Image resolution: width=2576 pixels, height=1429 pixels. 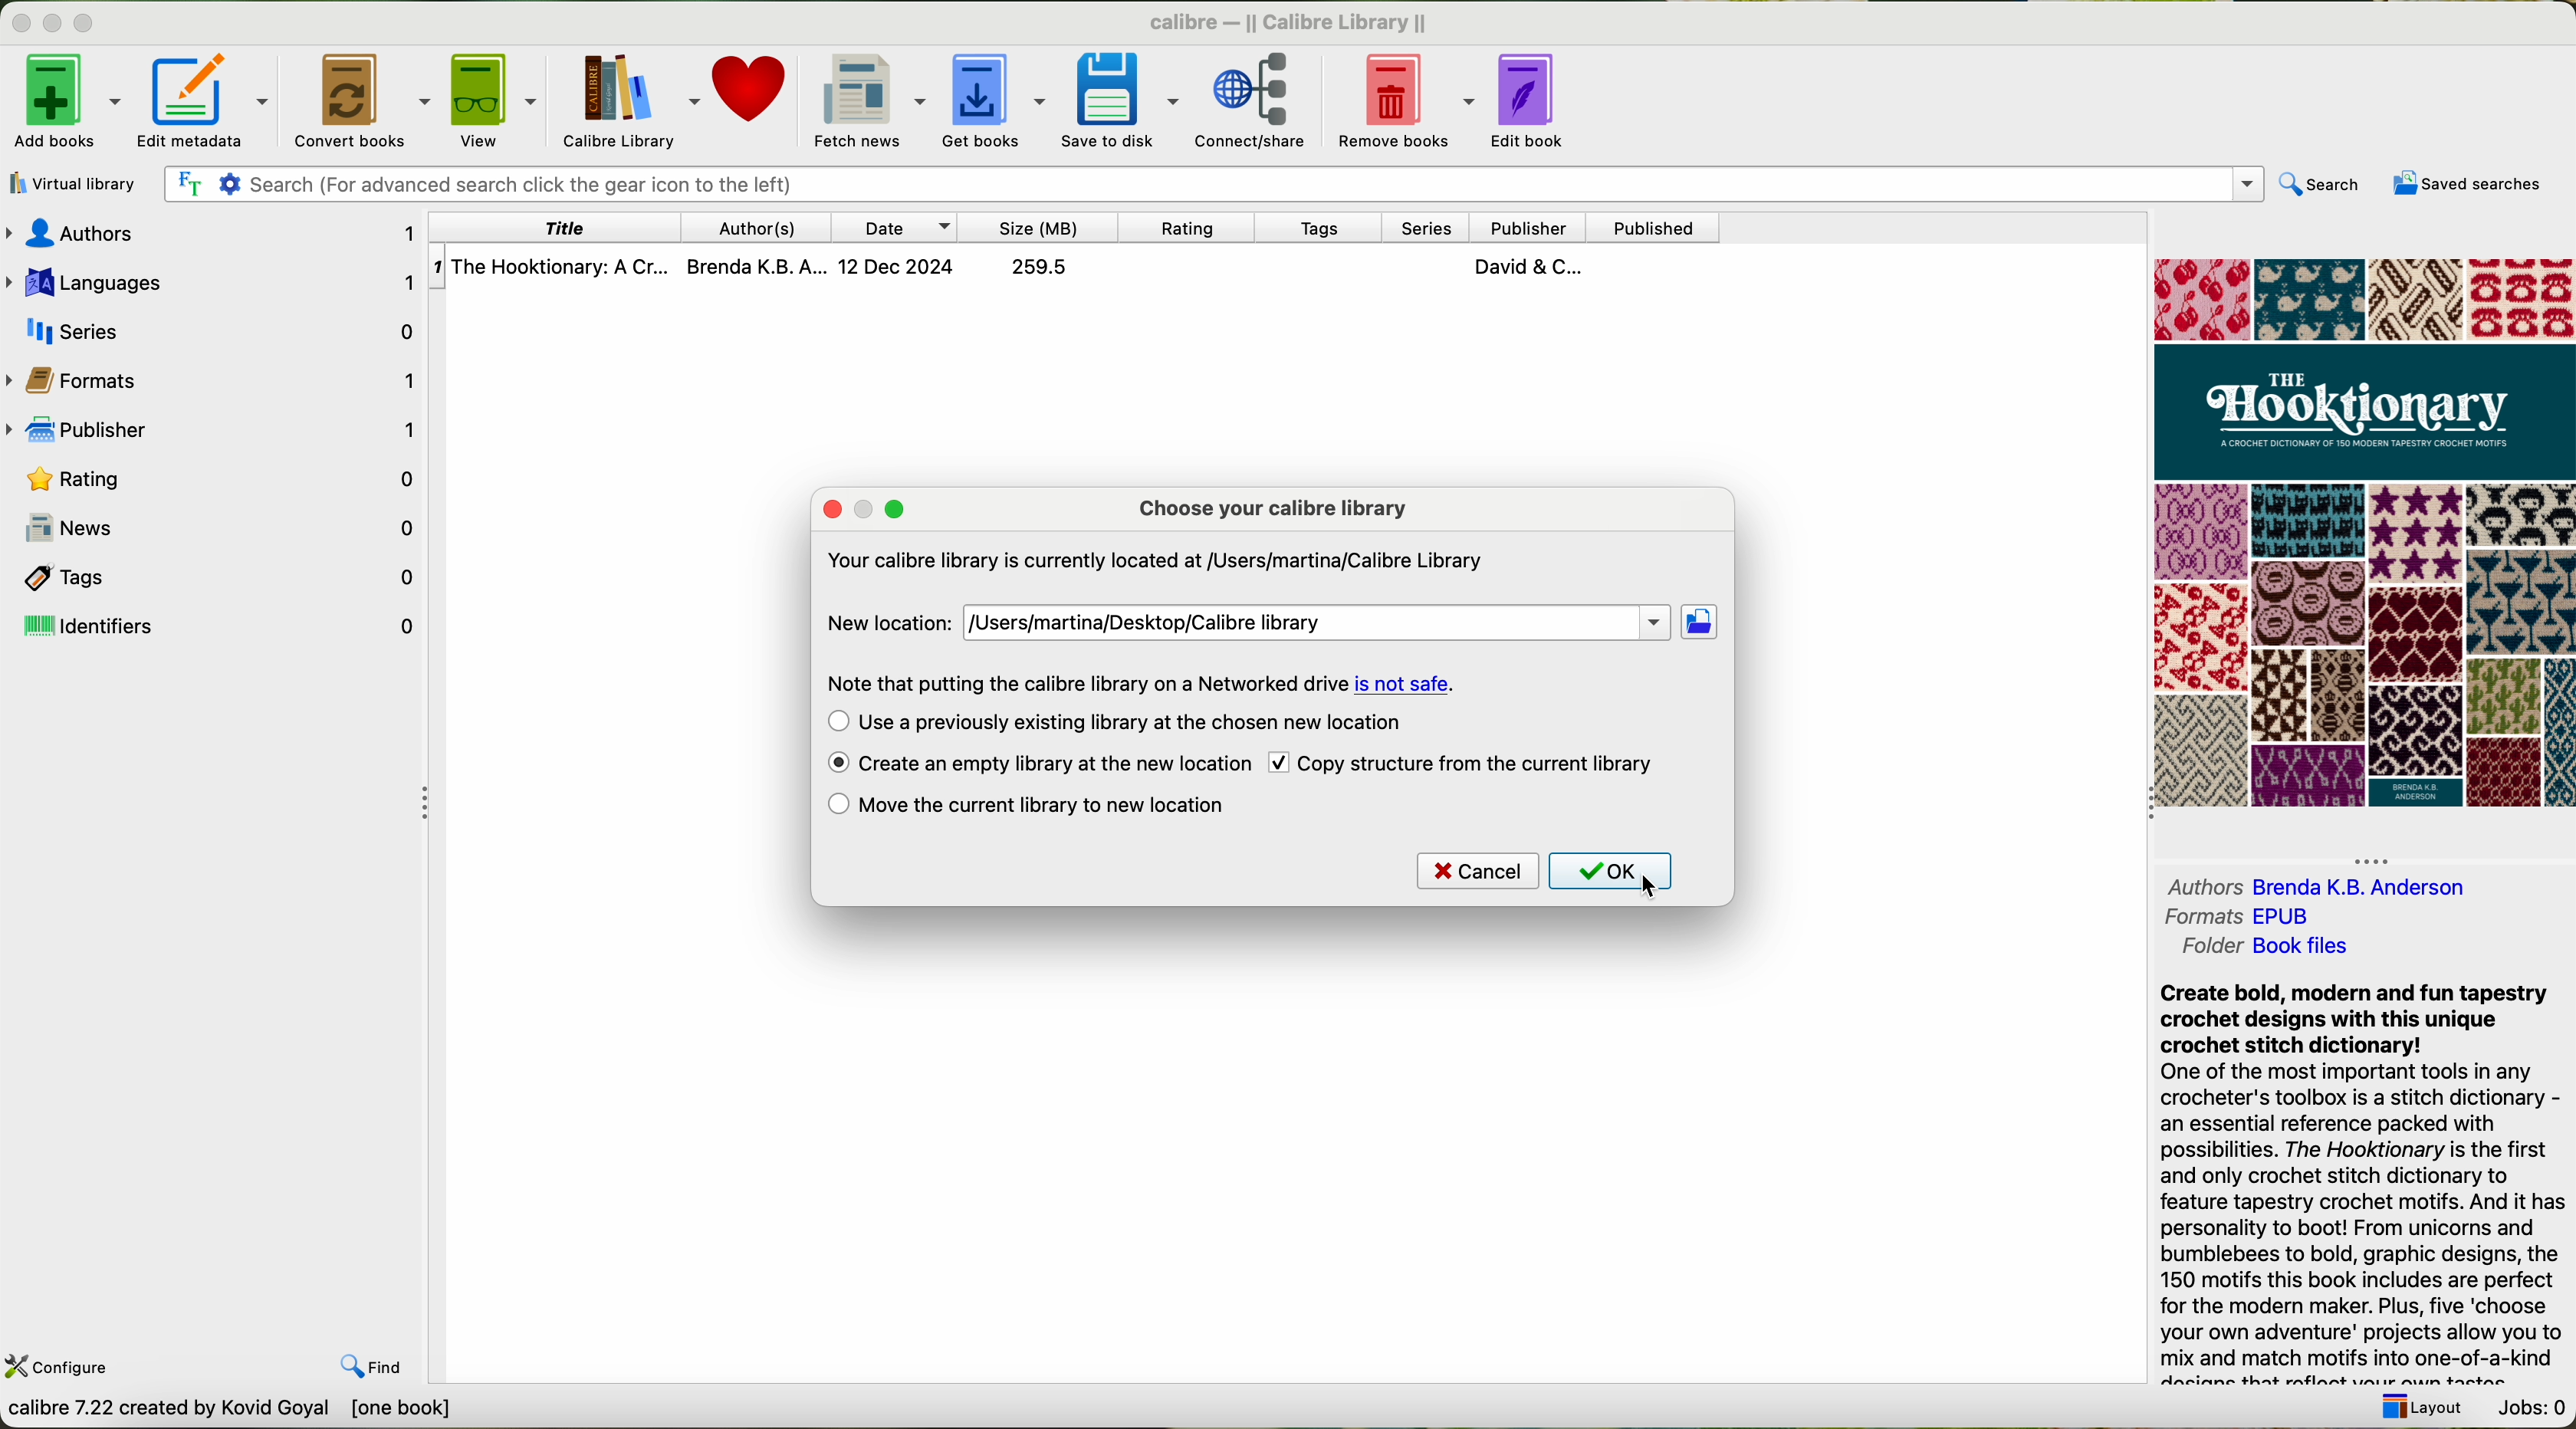 What do you see at coordinates (204, 100) in the screenshot?
I see `edit metadata` at bounding box center [204, 100].